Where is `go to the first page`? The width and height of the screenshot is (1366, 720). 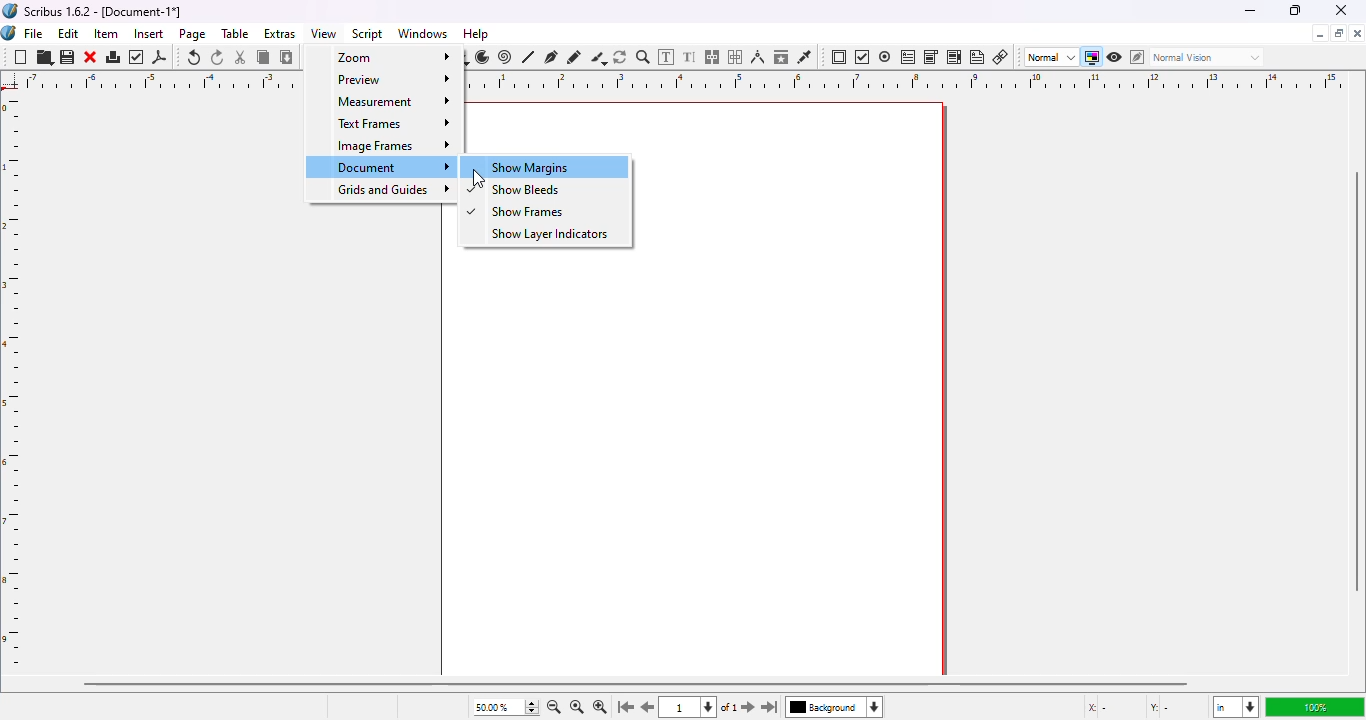
go to the first page is located at coordinates (626, 708).